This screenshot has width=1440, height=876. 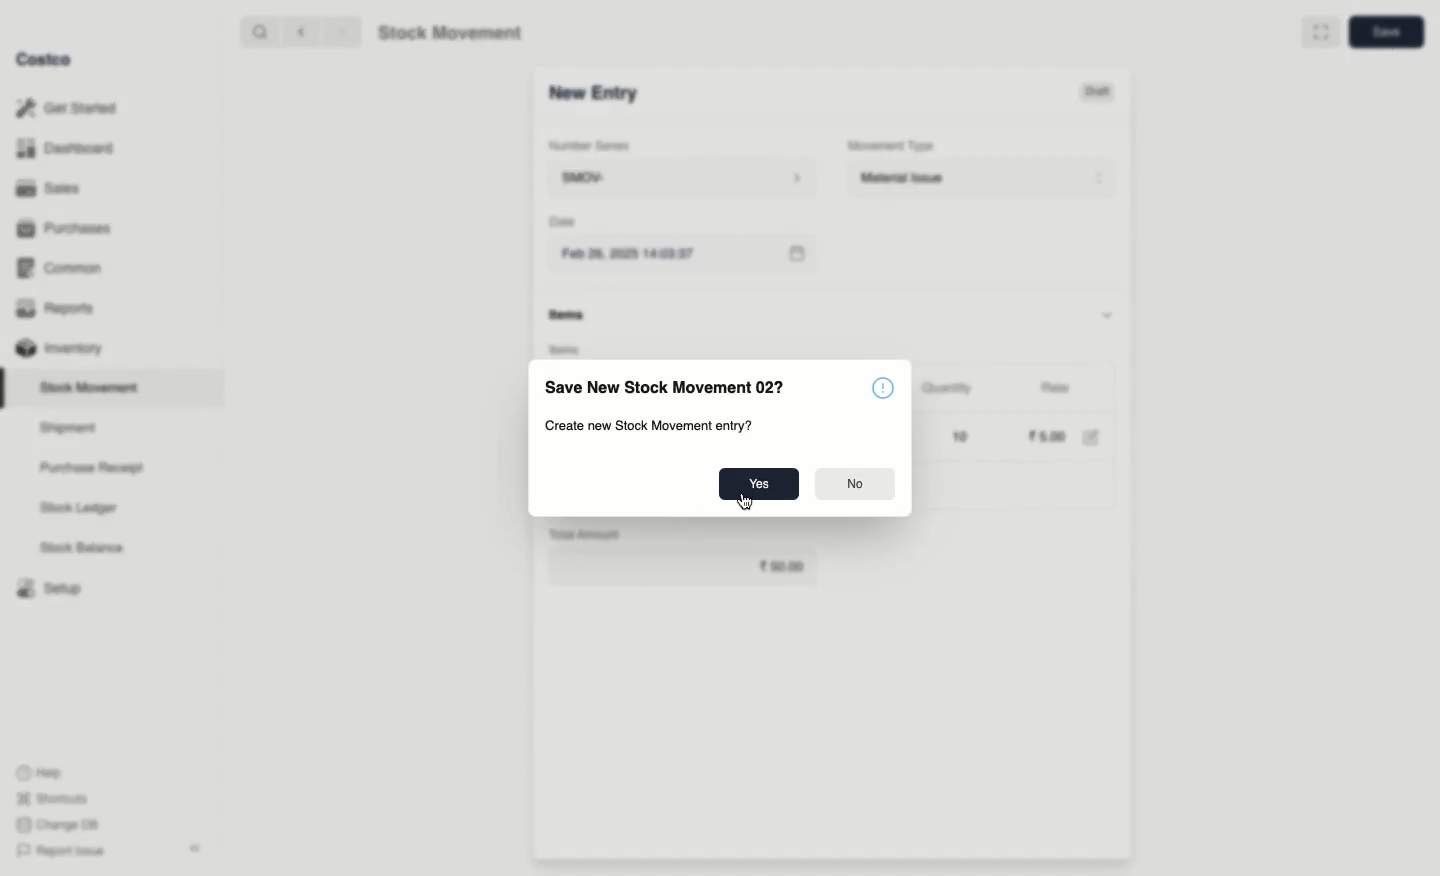 I want to click on collapse, so click(x=194, y=847).